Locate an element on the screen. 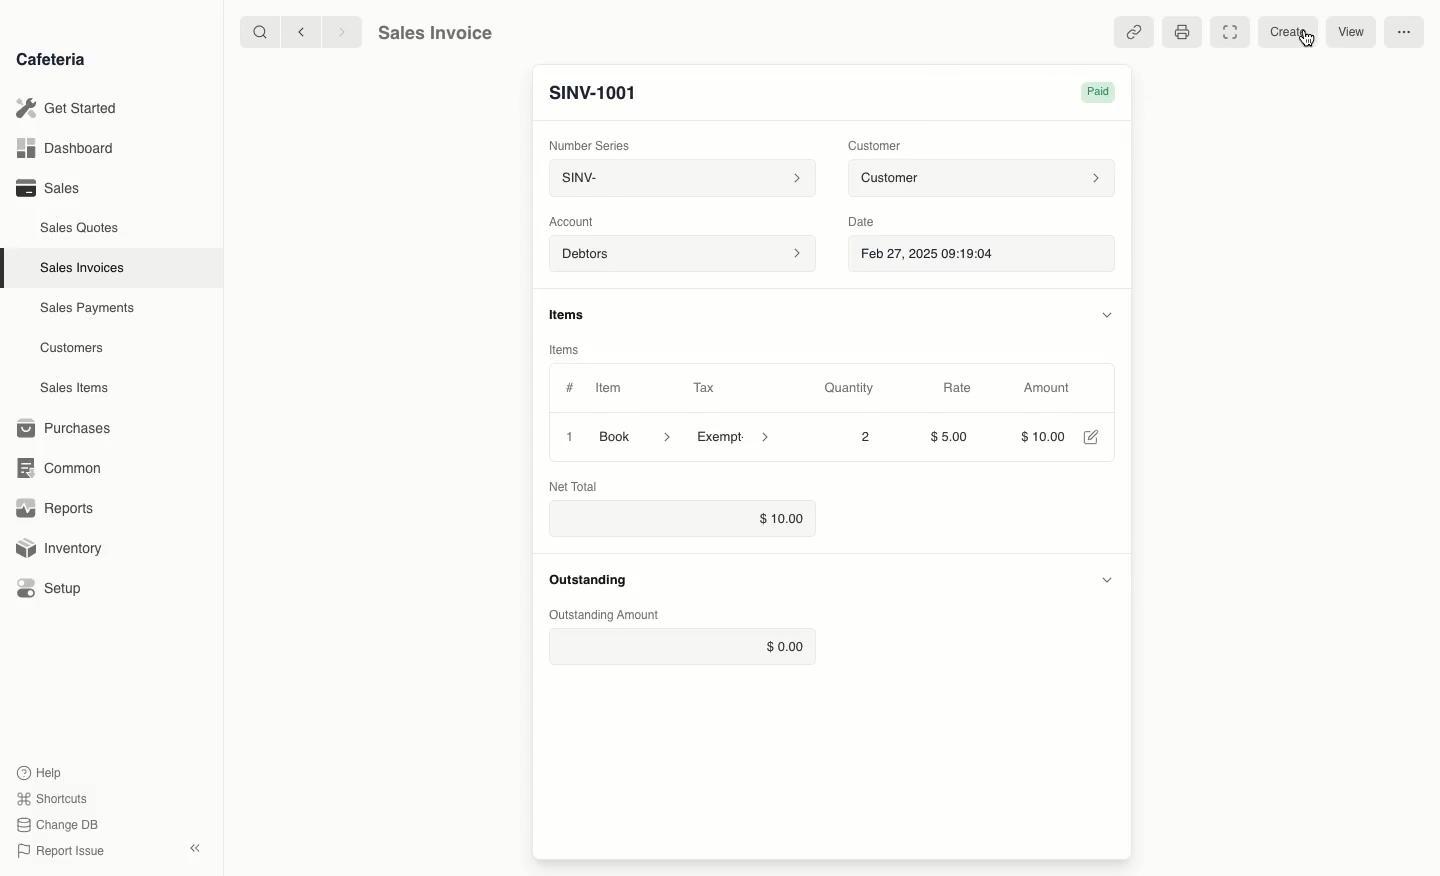 This screenshot has width=1440, height=876. ‘Common is located at coordinates (60, 467).